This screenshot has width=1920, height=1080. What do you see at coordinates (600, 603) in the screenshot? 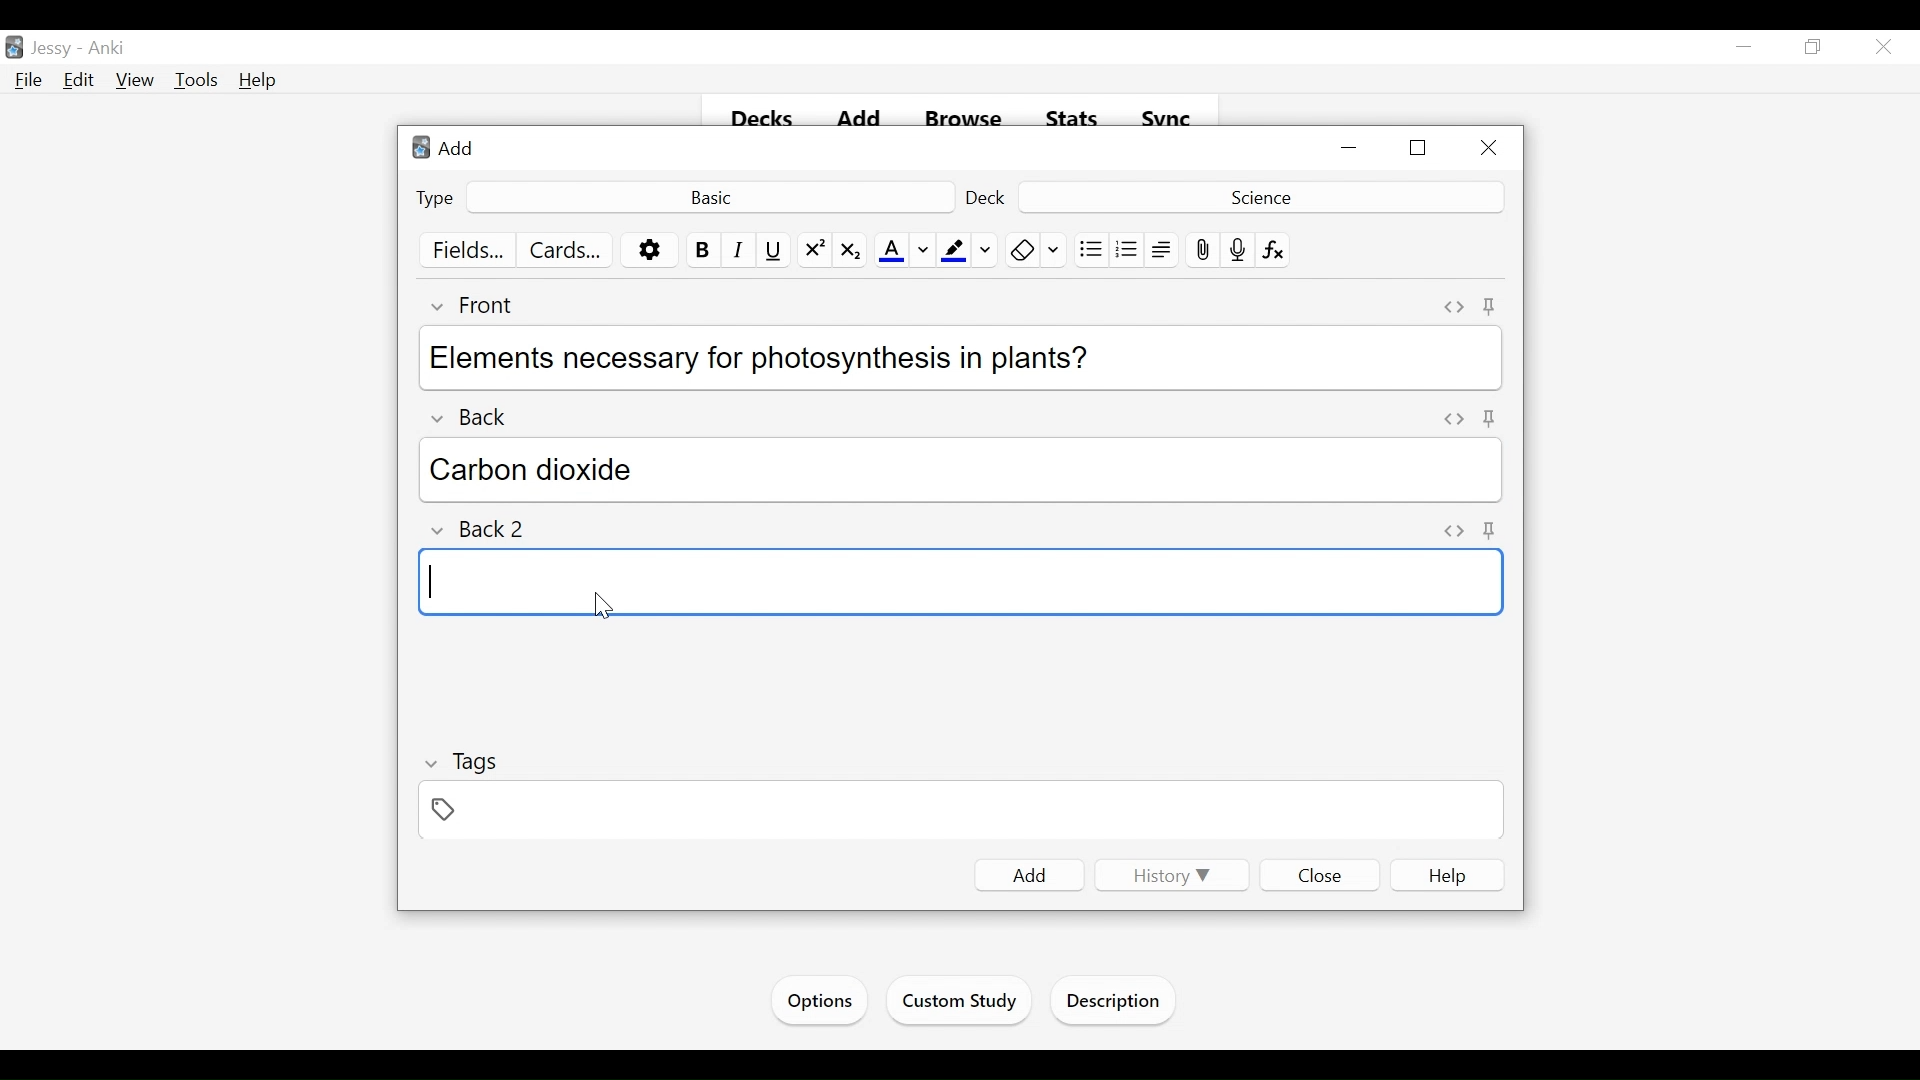
I see `cursor` at bounding box center [600, 603].